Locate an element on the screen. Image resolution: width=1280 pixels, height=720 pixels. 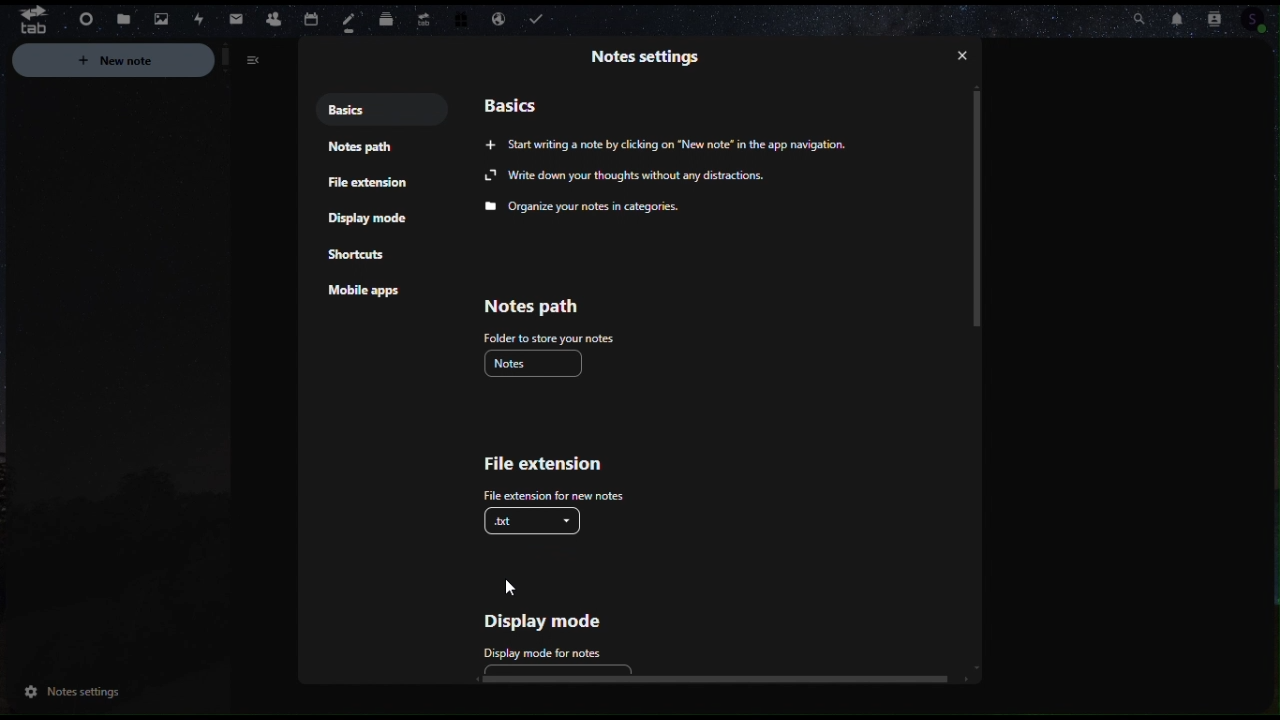
display mode for notes is located at coordinates (538, 651).